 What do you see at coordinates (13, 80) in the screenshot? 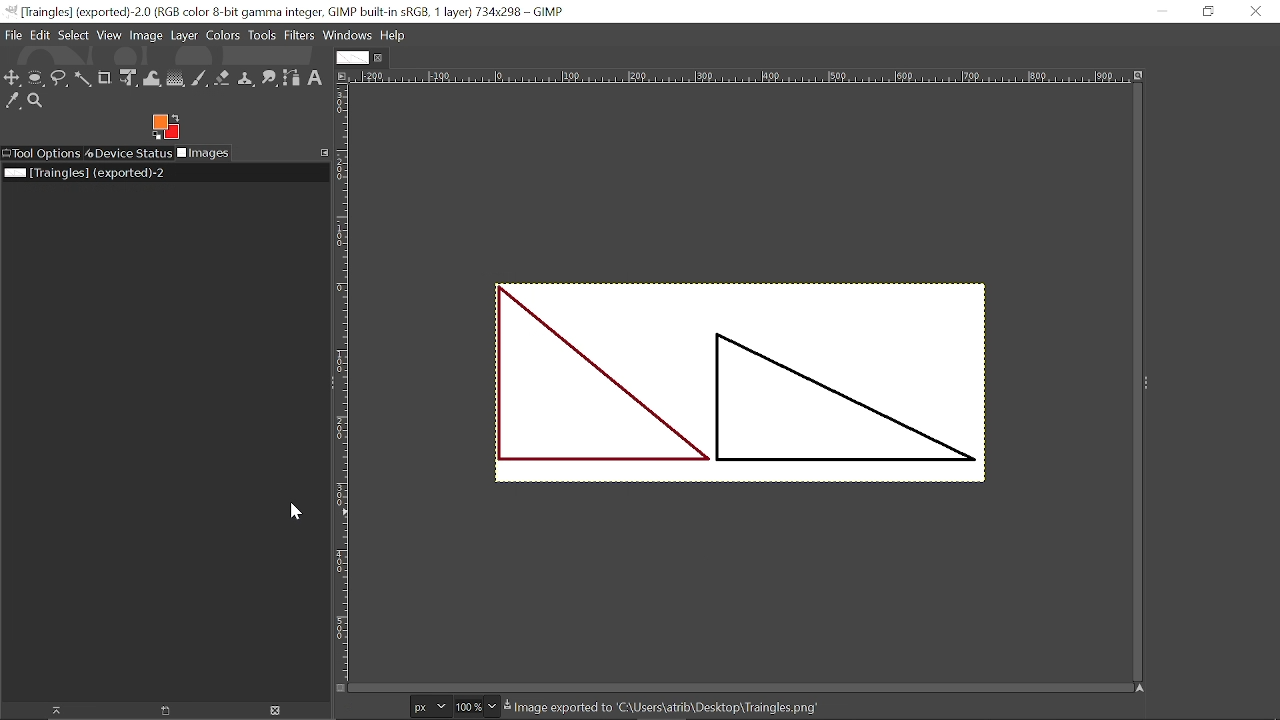
I see `Move tool` at bounding box center [13, 80].